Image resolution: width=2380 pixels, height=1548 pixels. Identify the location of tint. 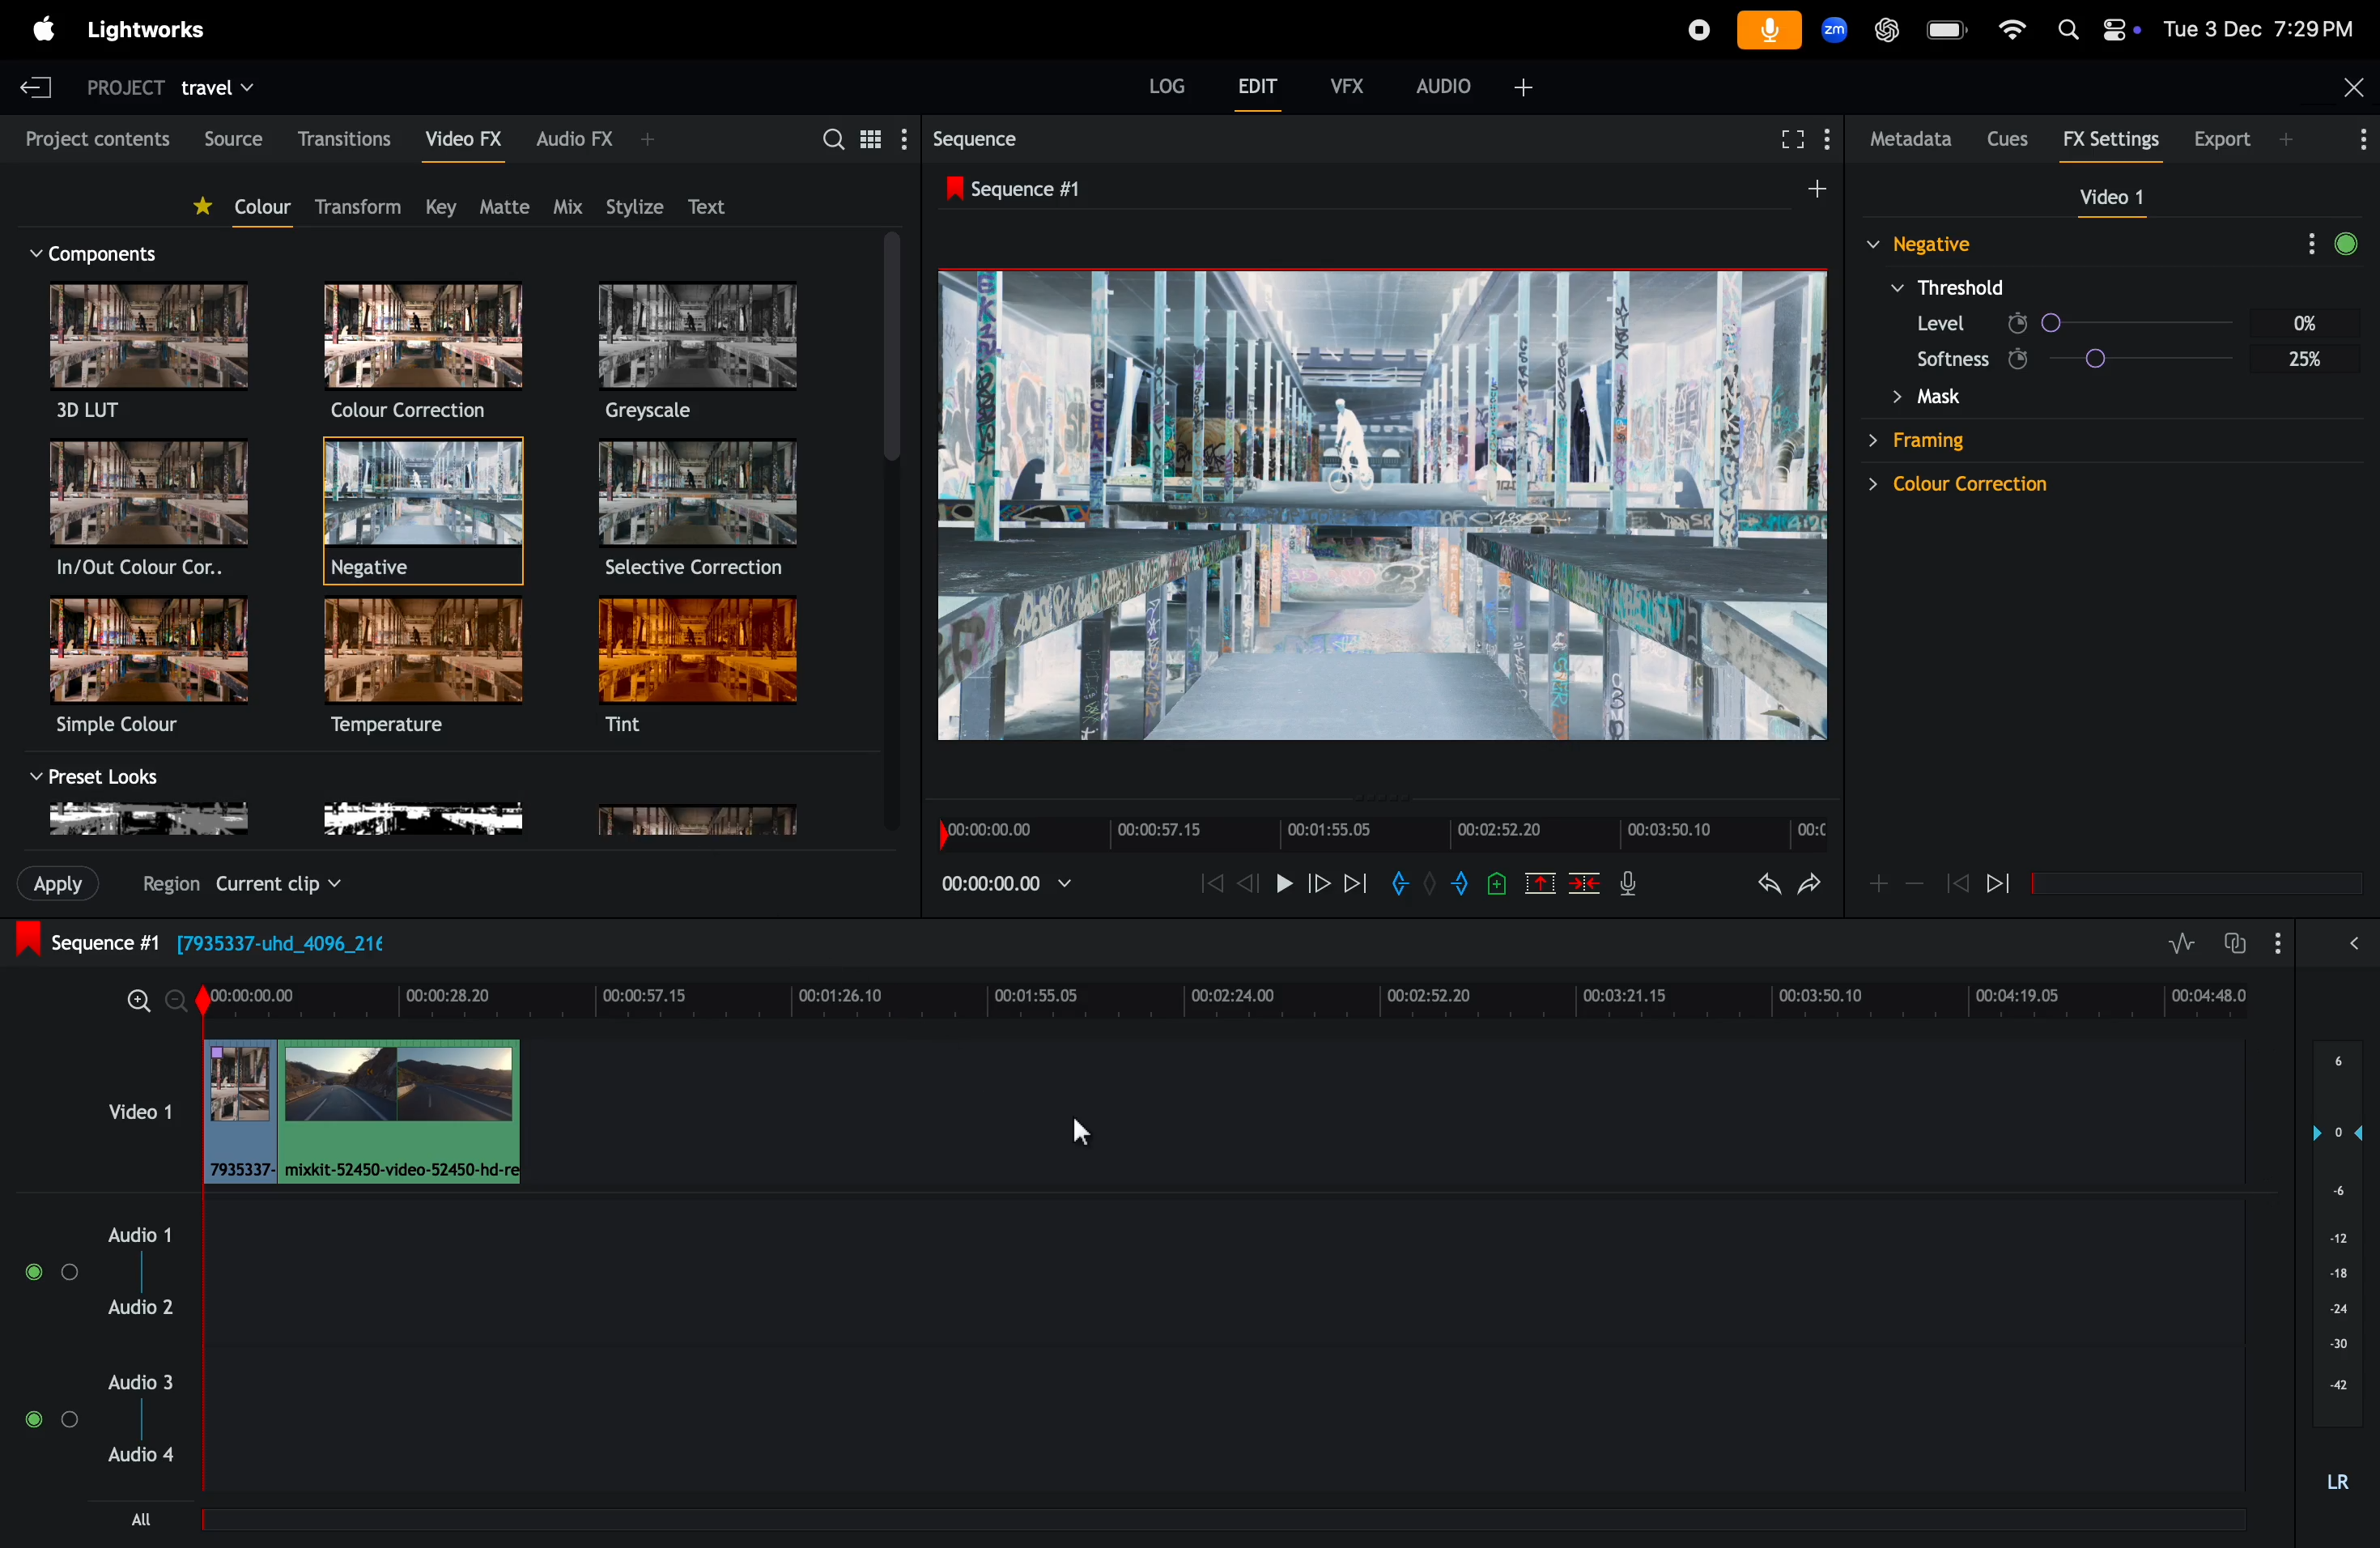
(701, 673).